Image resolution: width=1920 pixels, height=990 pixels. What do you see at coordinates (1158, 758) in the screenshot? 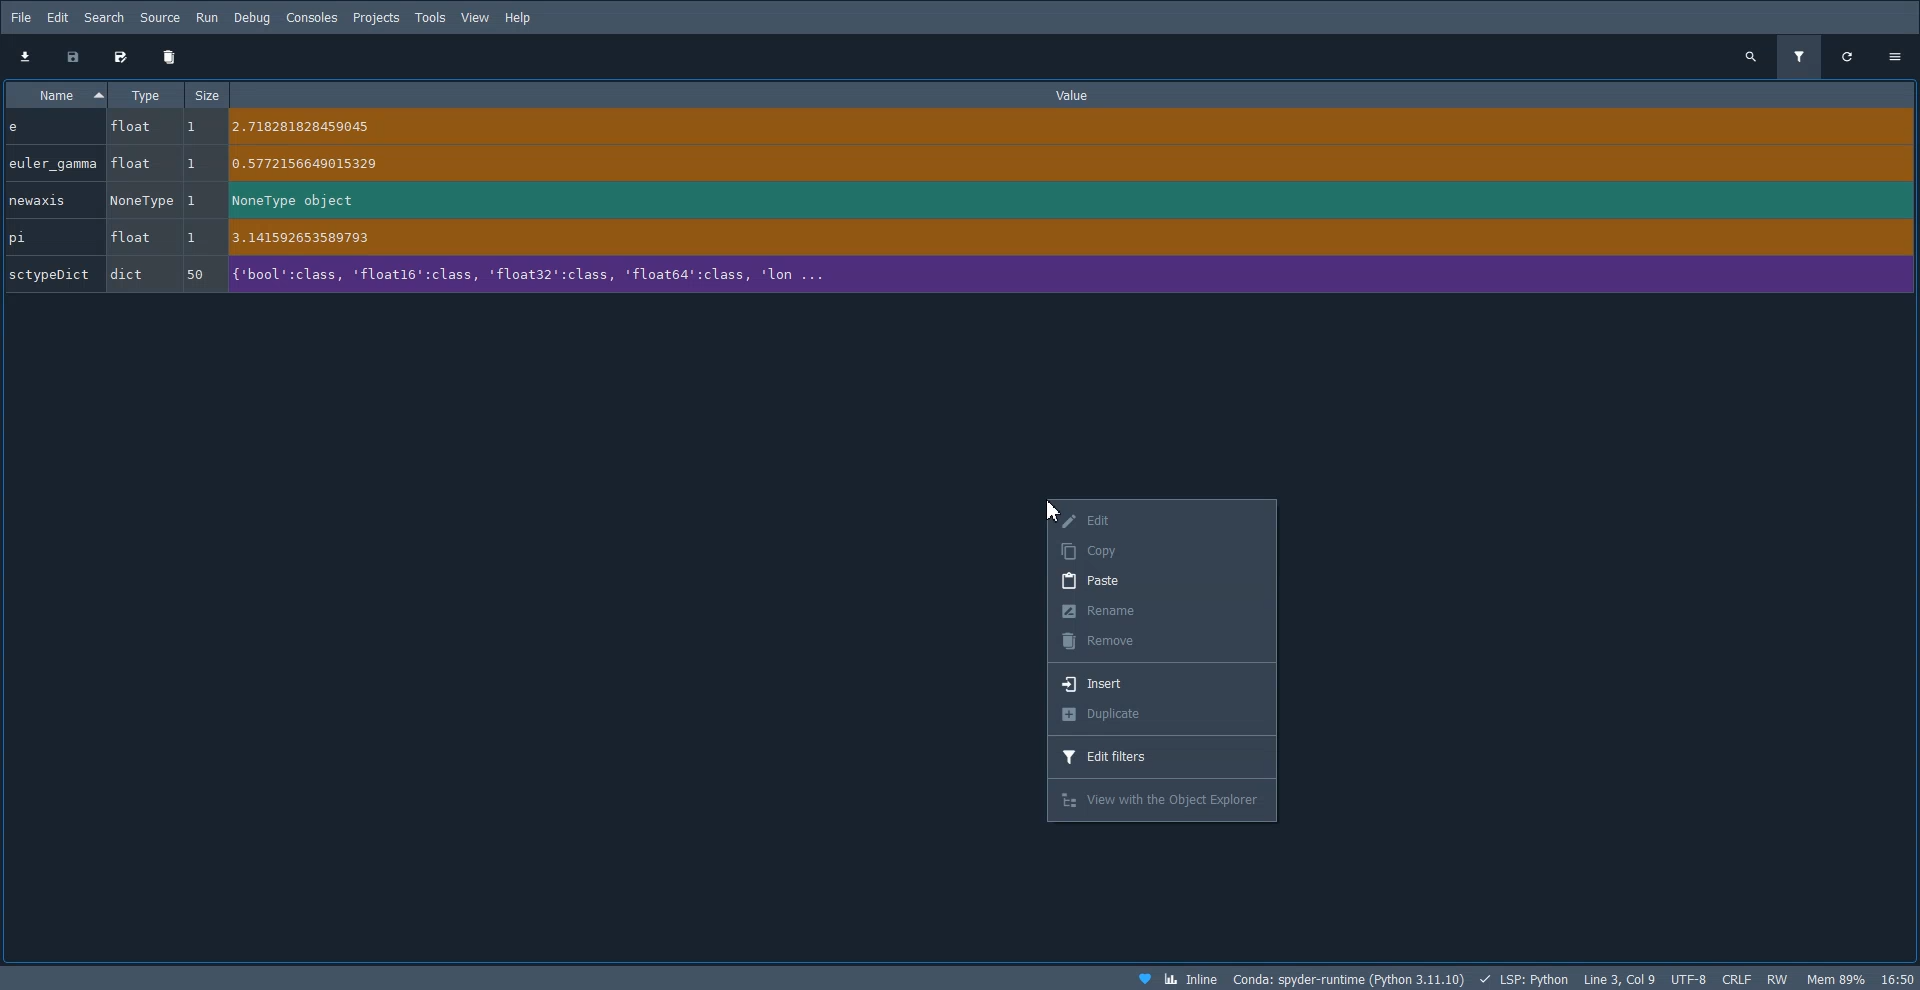
I see `Edit filters` at bounding box center [1158, 758].